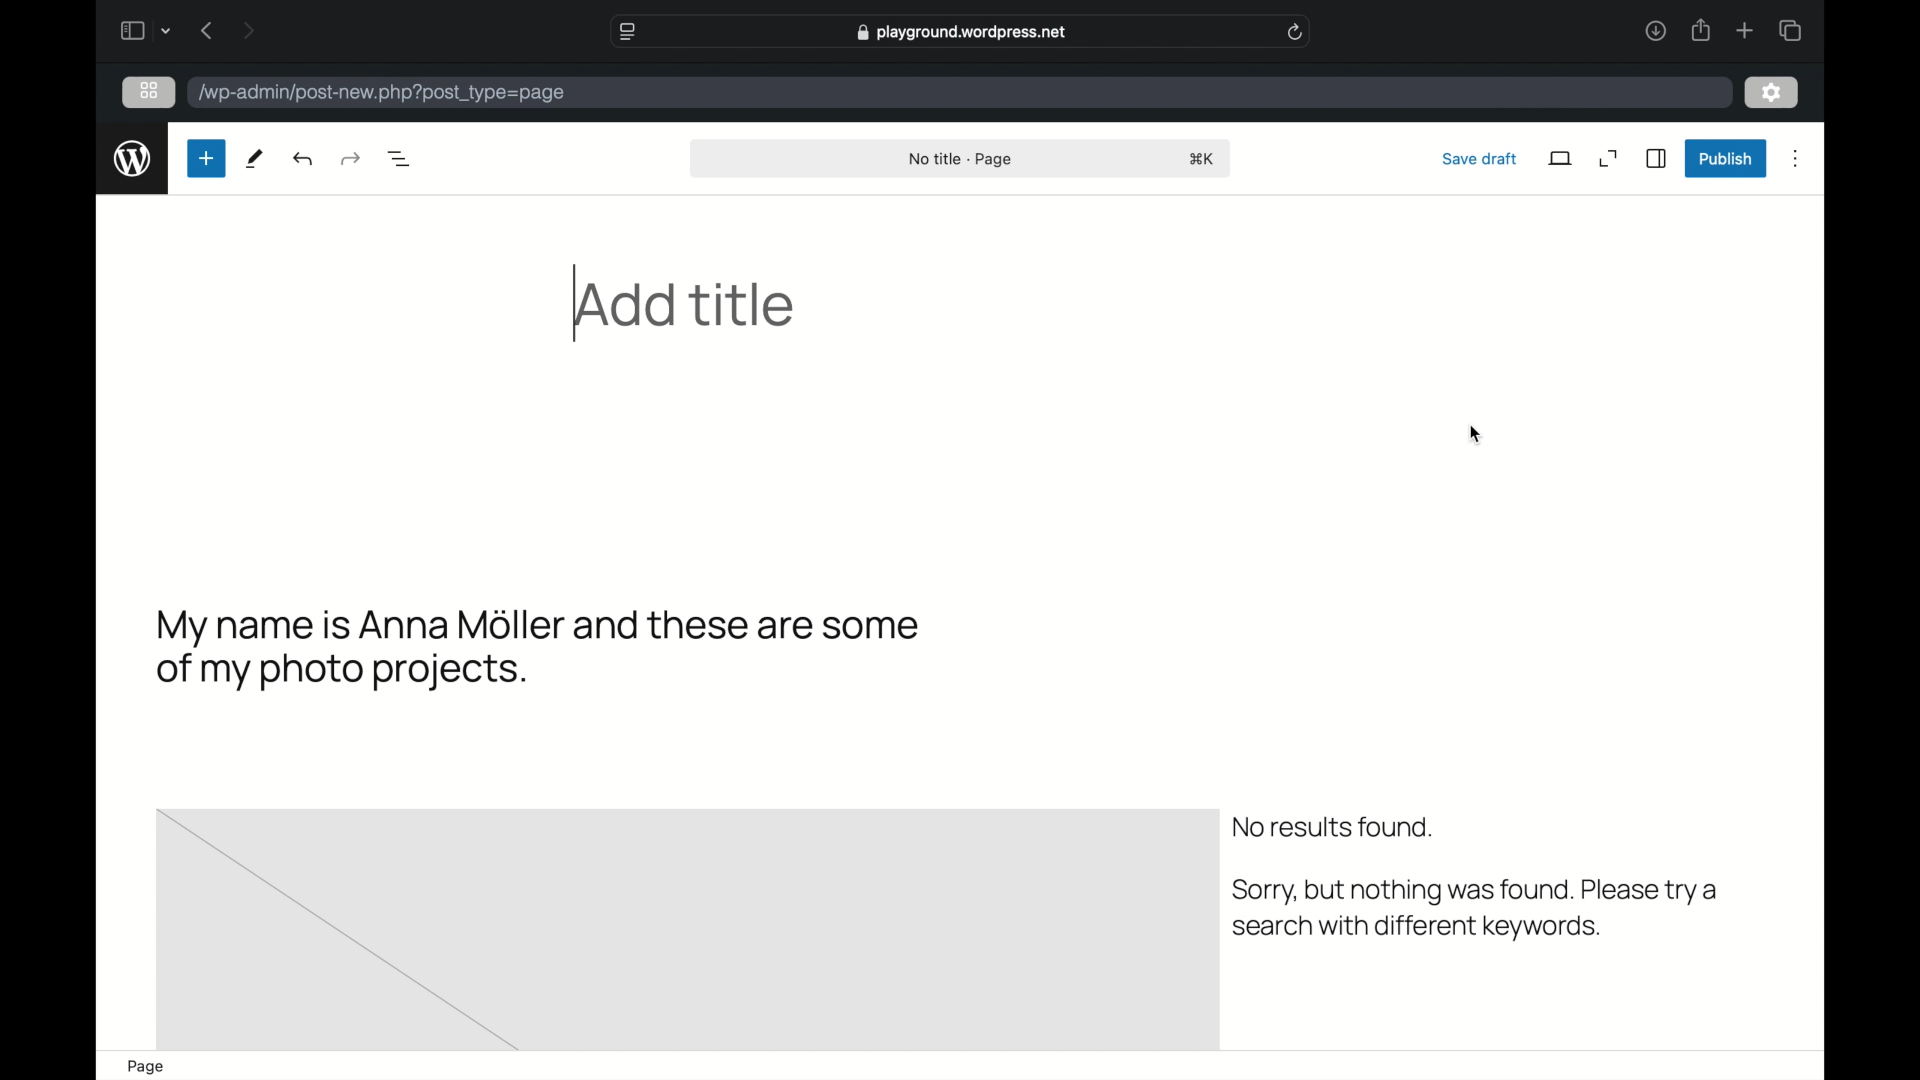 This screenshot has height=1080, width=1920. What do you see at coordinates (305, 158) in the screenshot?
I see `redo` at bounding box center [305, 158].